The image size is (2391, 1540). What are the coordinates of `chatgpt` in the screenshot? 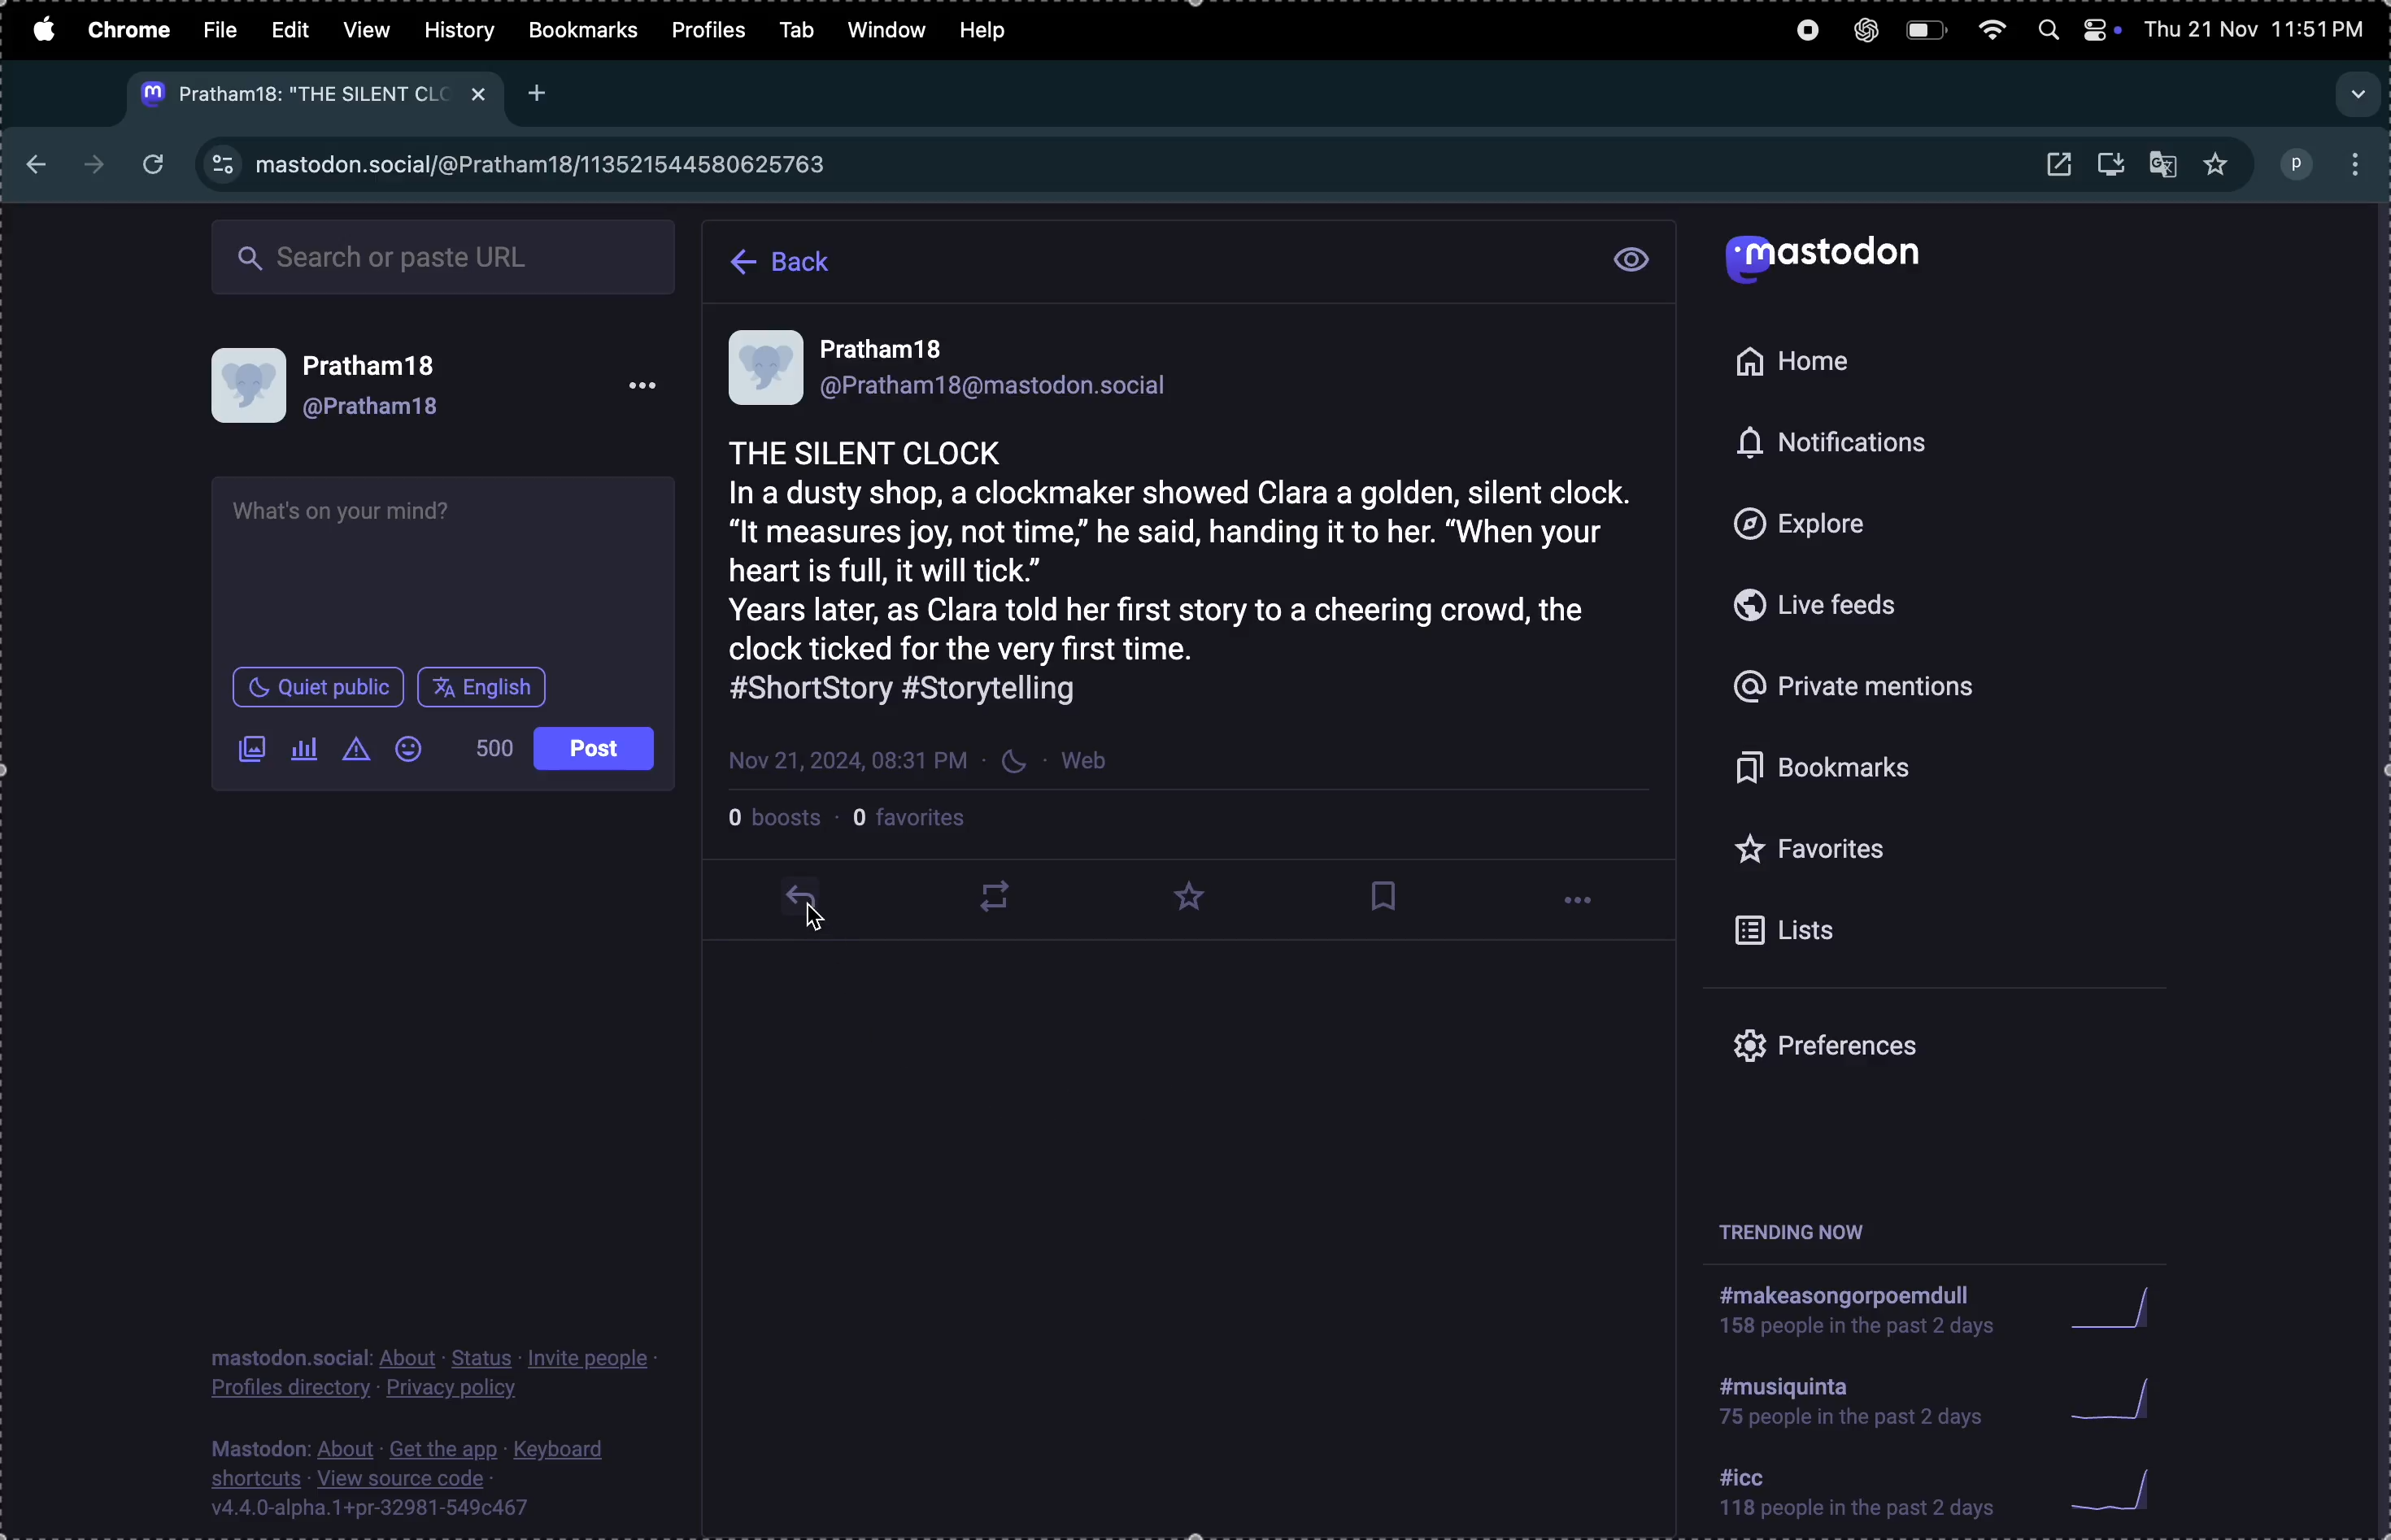 It's located at (1869, 31).